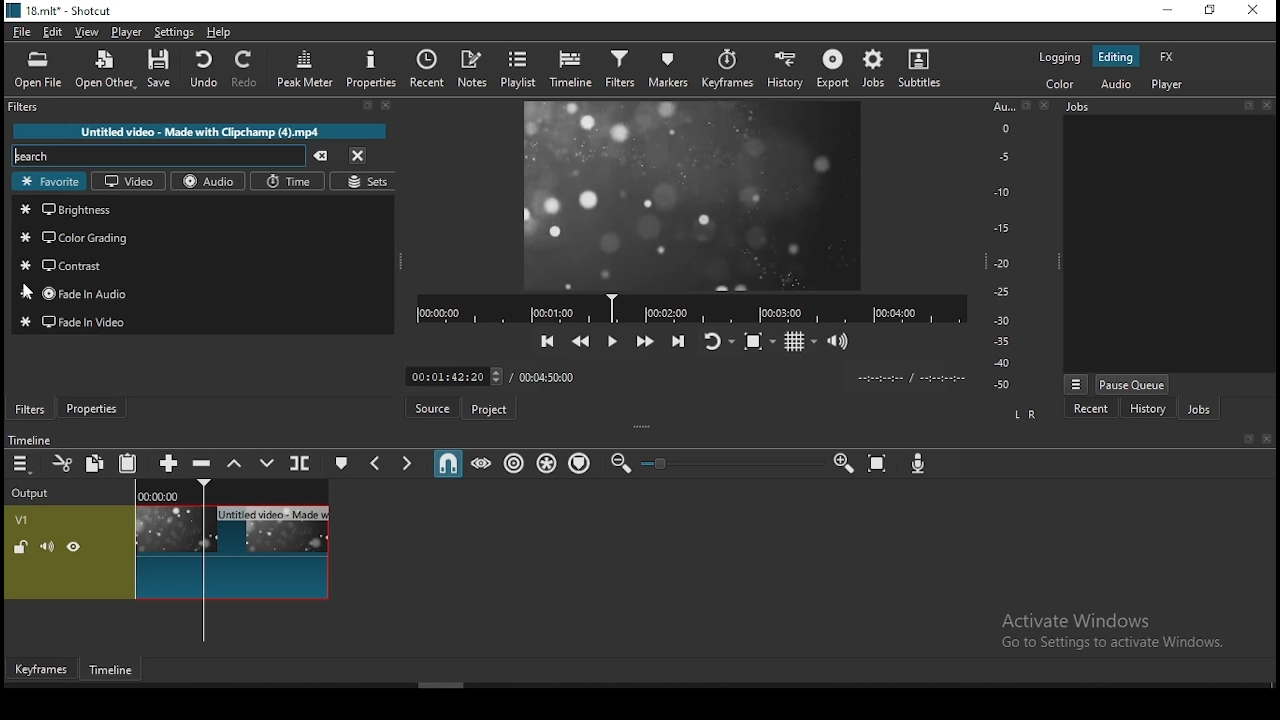 The image size is (1280, 720). Describe the element at coordinates (290, 181) in the screenshot. I see `time` at that location.